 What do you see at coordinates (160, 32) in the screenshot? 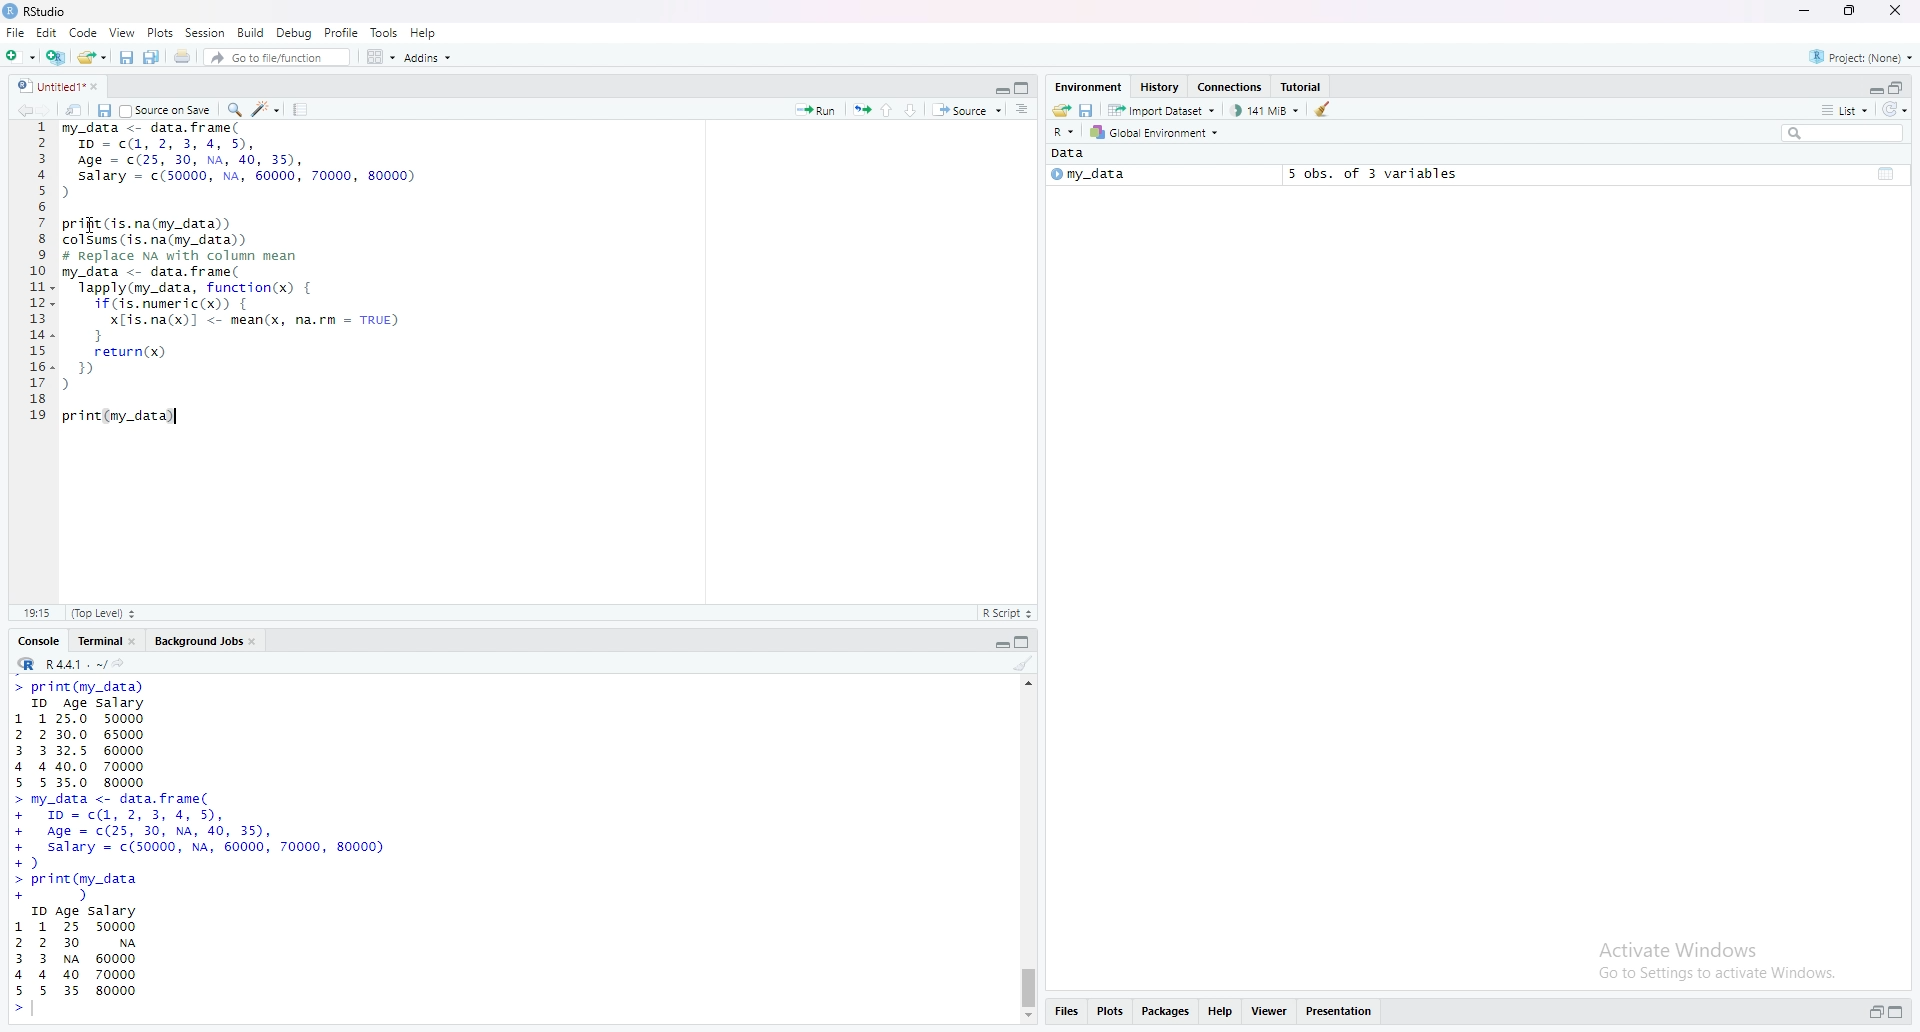
I see `Plots` at bounding box center [160, 32].